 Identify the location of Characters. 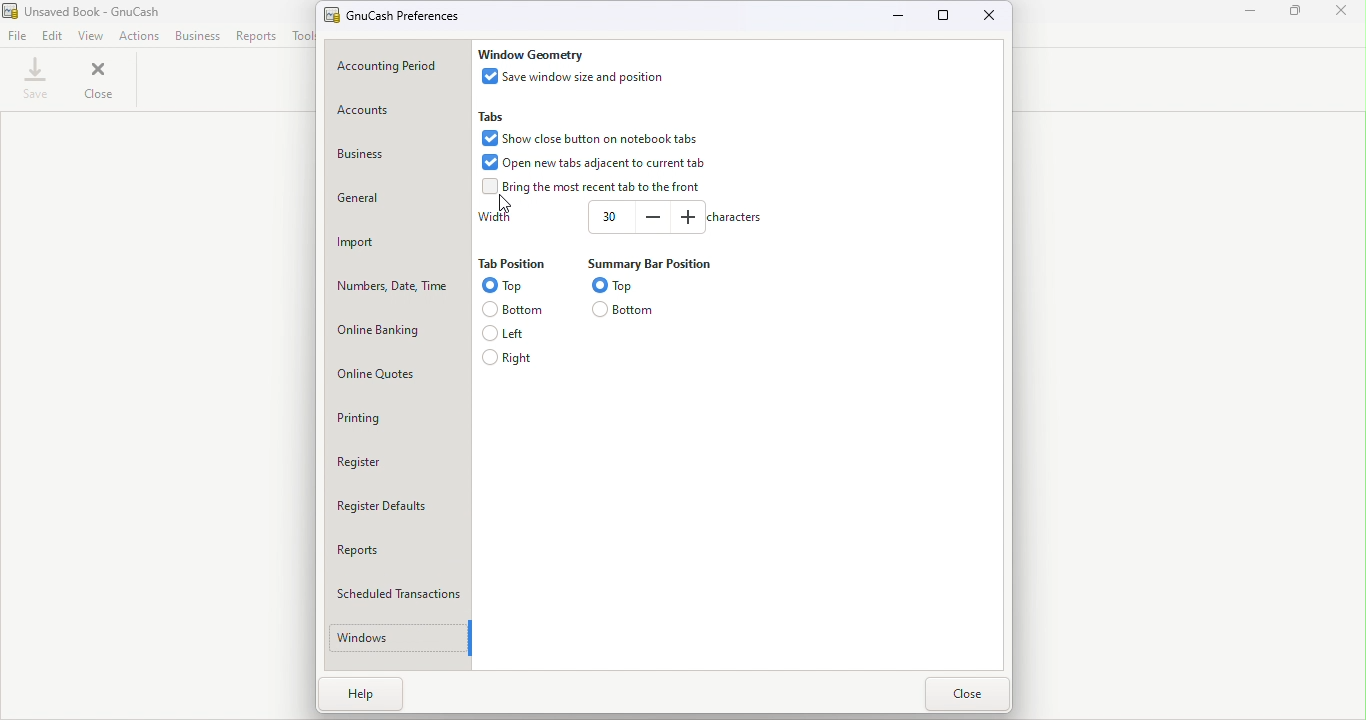
(733, 217).